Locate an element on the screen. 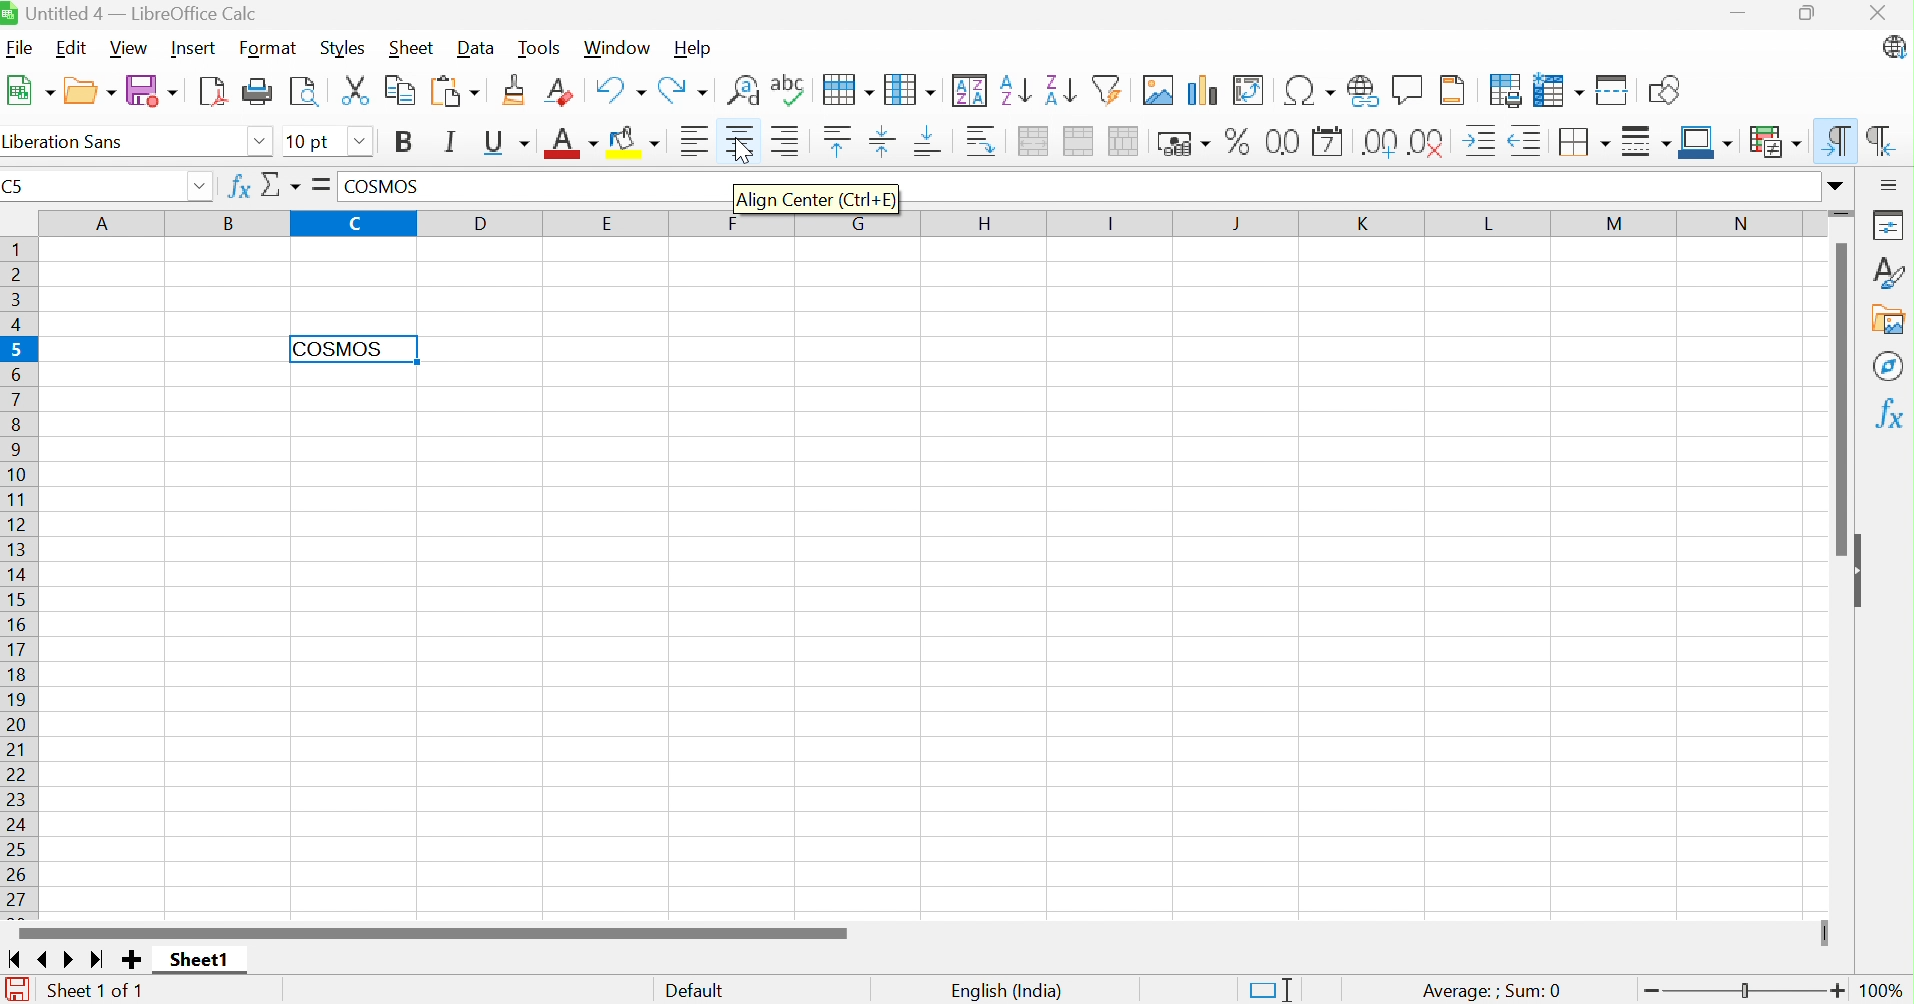  Export as PDF is located at coordinates (212, 93).